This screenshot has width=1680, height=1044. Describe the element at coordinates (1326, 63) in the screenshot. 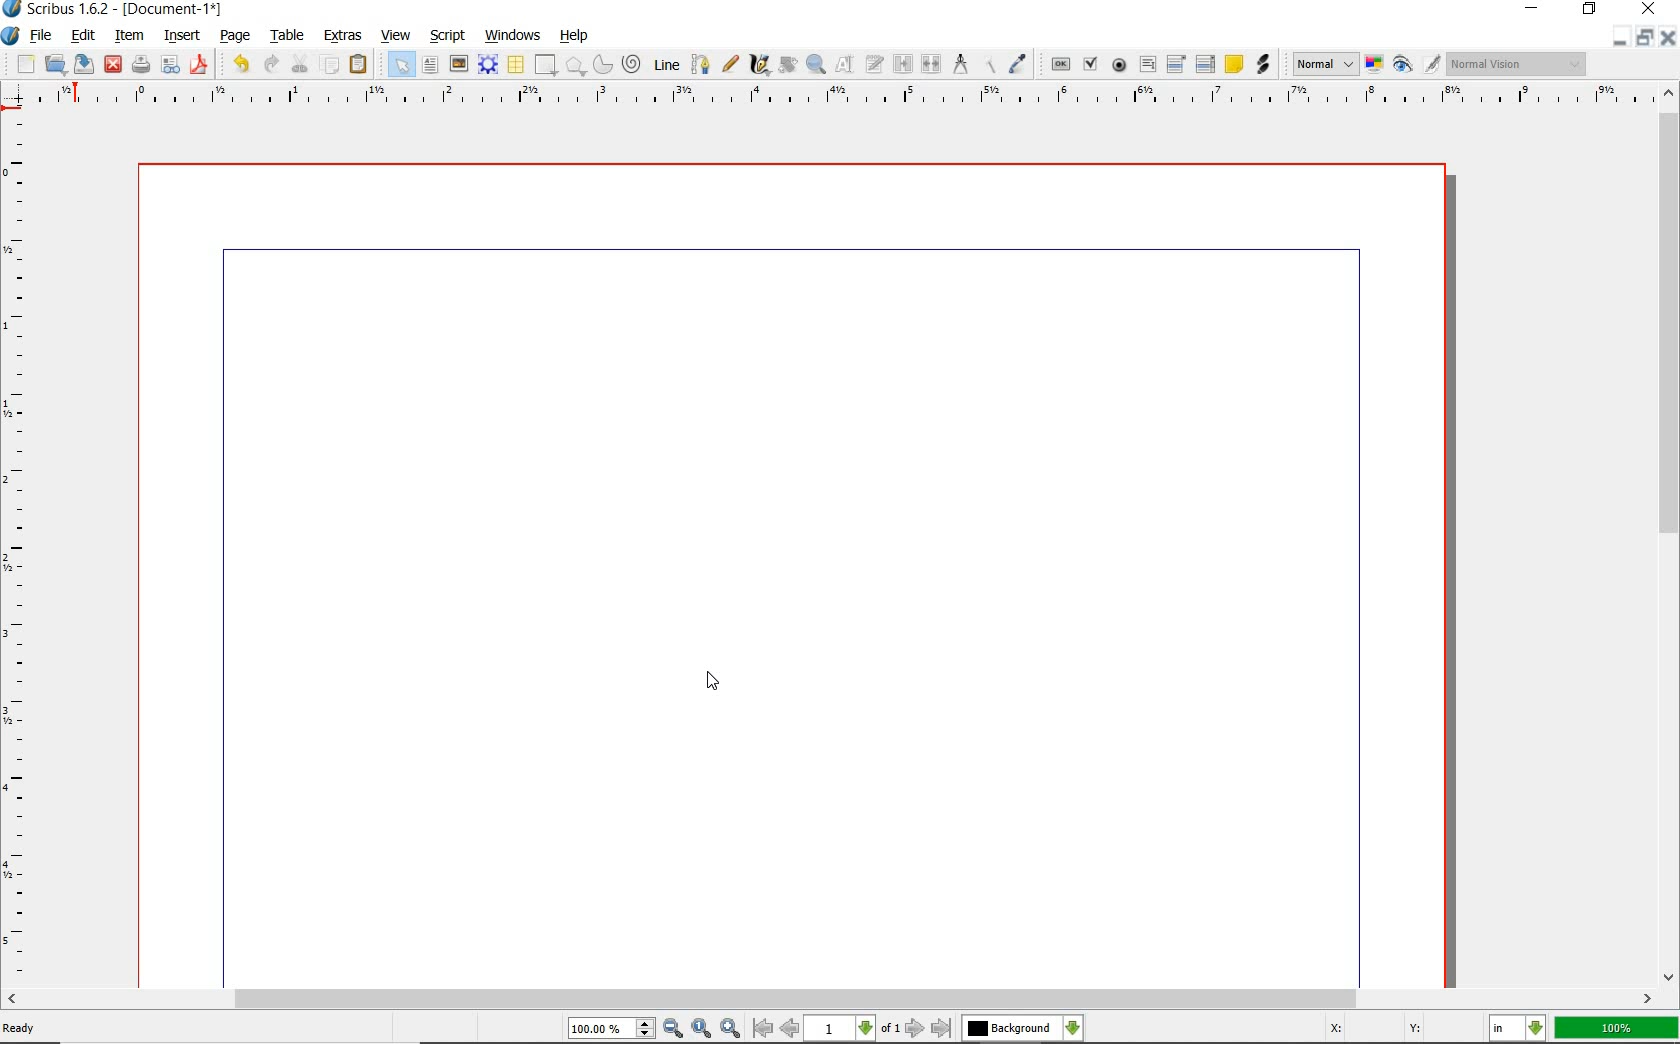

I see `select image preview mode` at that location.